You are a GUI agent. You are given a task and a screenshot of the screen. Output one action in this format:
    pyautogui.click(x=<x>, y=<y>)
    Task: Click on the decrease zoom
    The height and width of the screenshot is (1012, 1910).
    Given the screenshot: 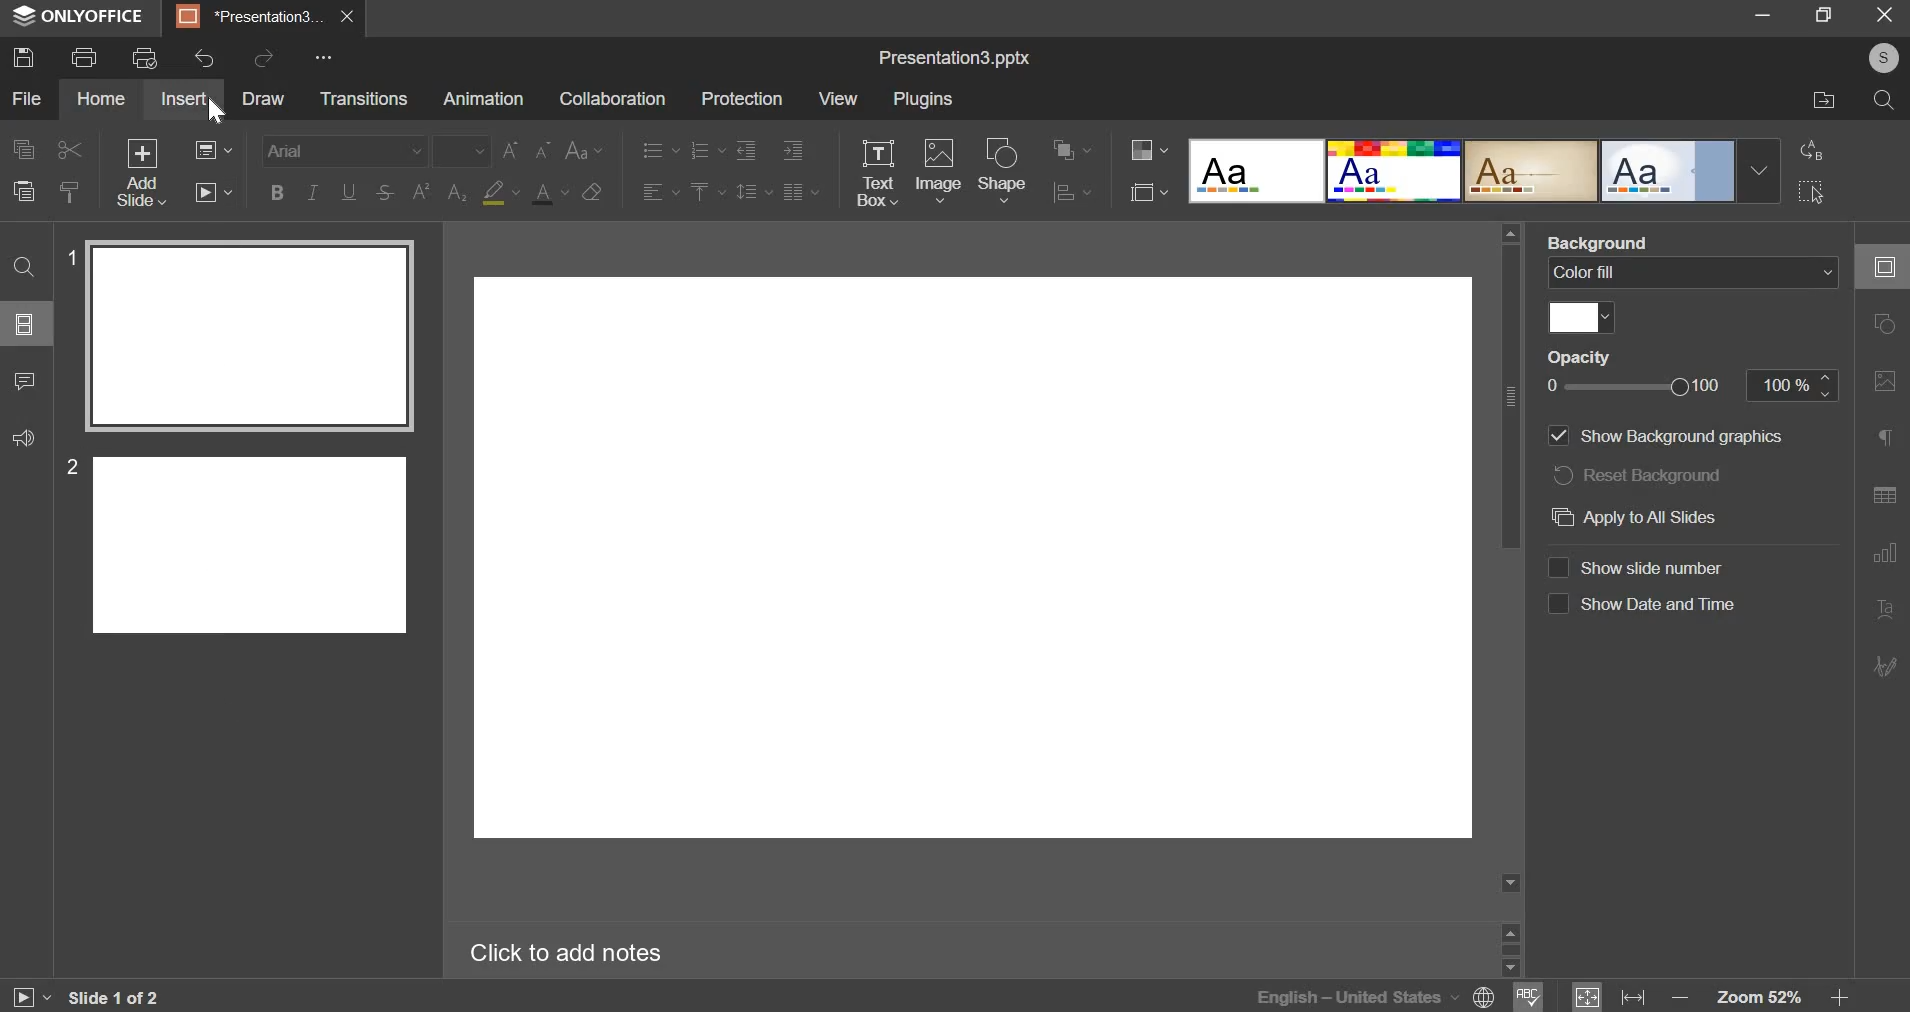 What is the action you would take?
    pyautogui.click(x=1681, y=998)
    